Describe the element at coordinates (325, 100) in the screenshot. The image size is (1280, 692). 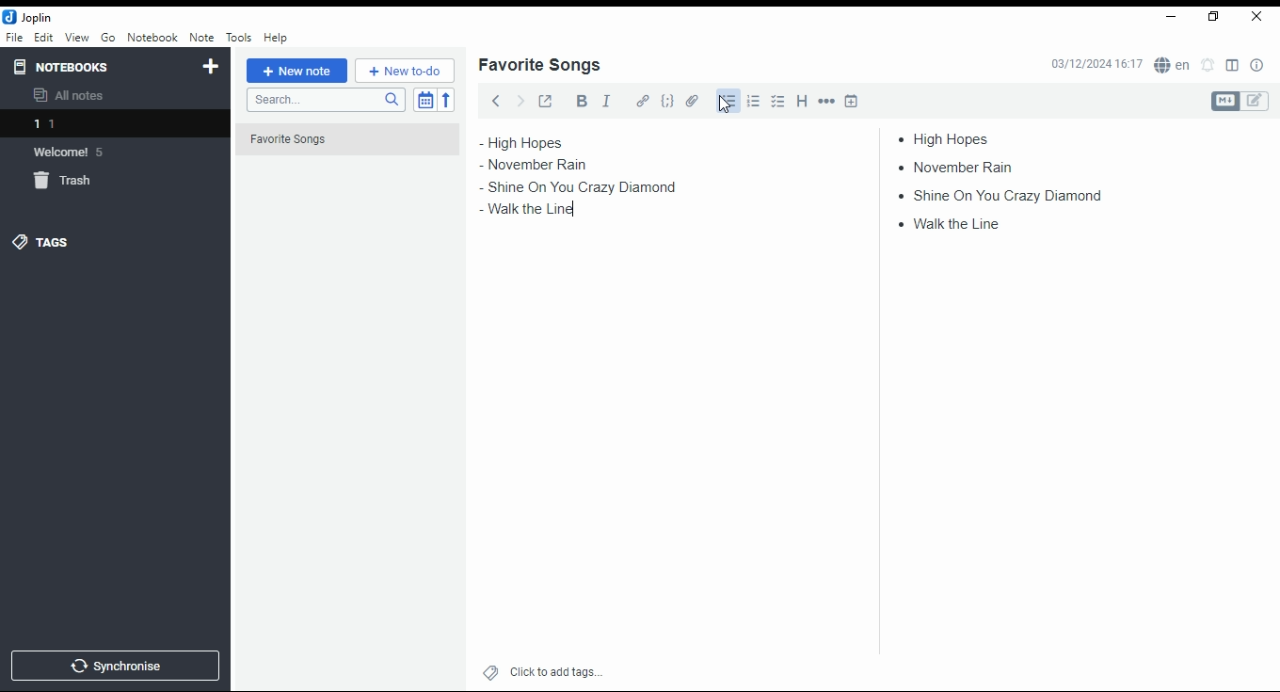
I see `search` at that location.